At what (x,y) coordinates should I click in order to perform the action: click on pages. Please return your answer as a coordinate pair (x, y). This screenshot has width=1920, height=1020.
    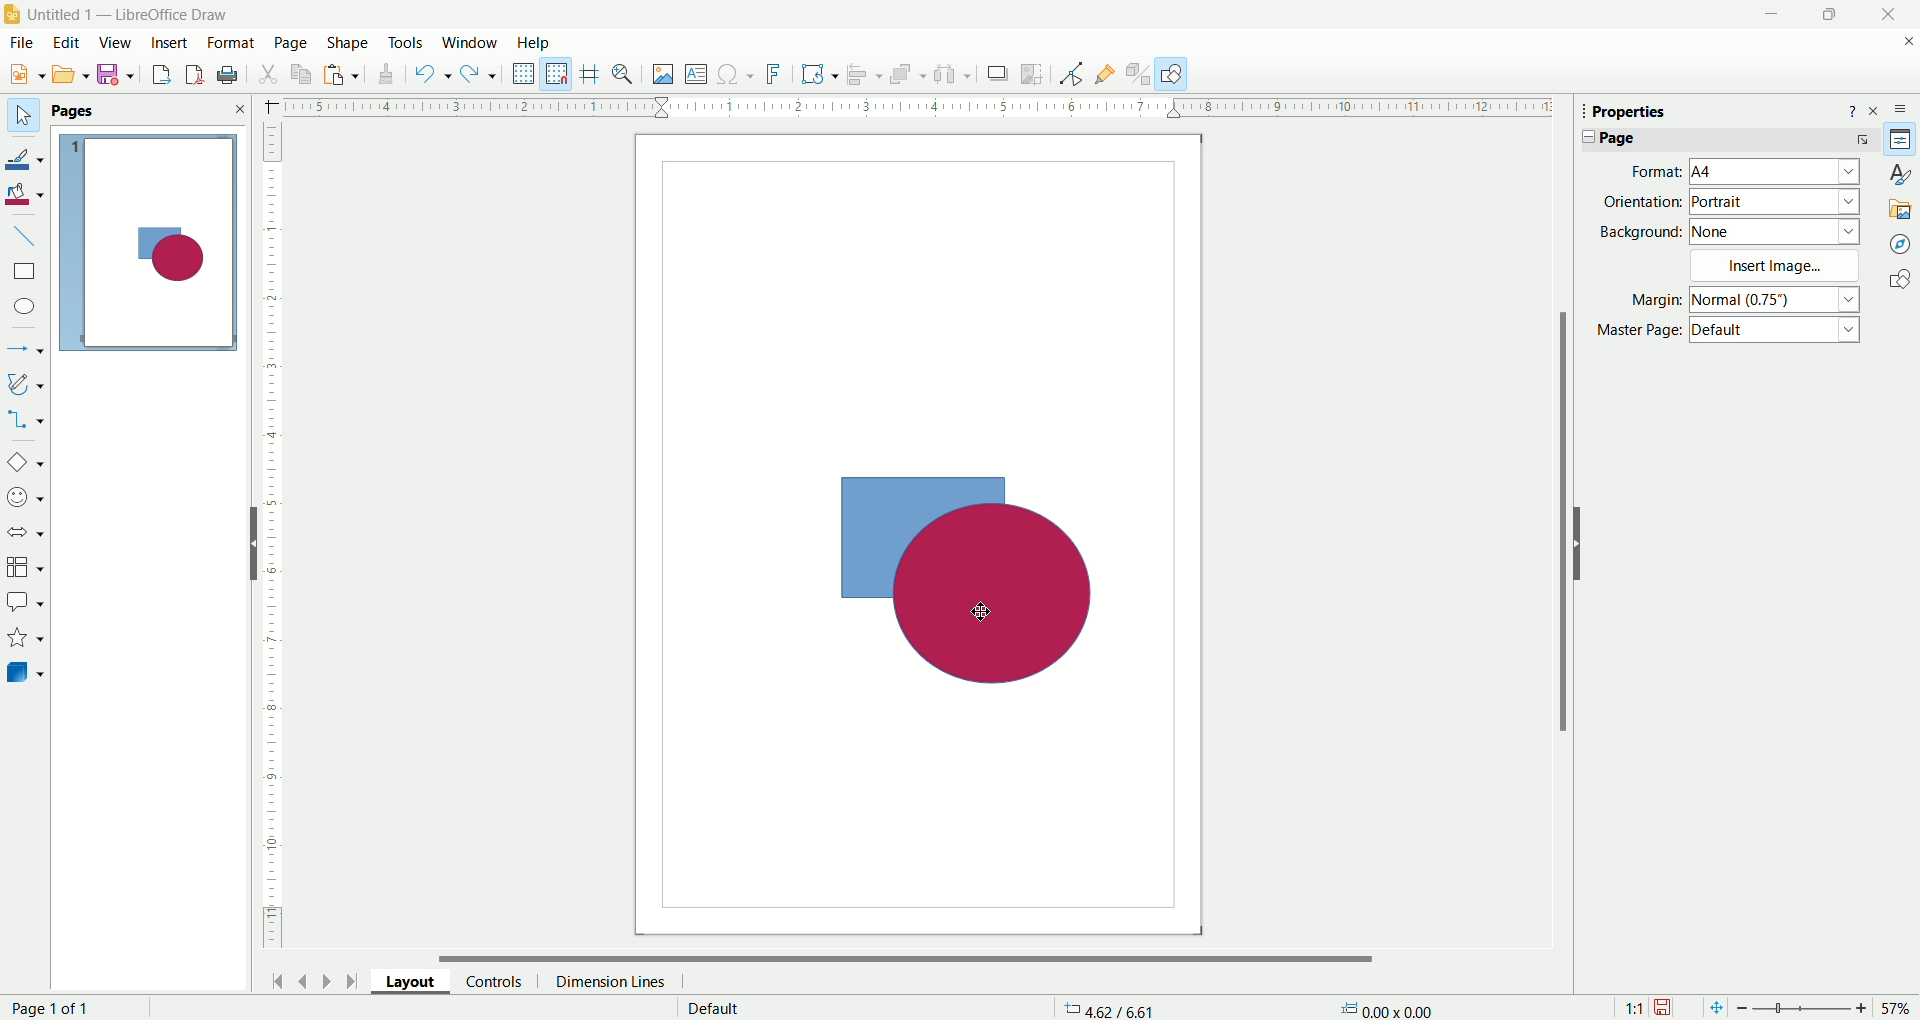
    Looking at the image, I should click on (149, 110).